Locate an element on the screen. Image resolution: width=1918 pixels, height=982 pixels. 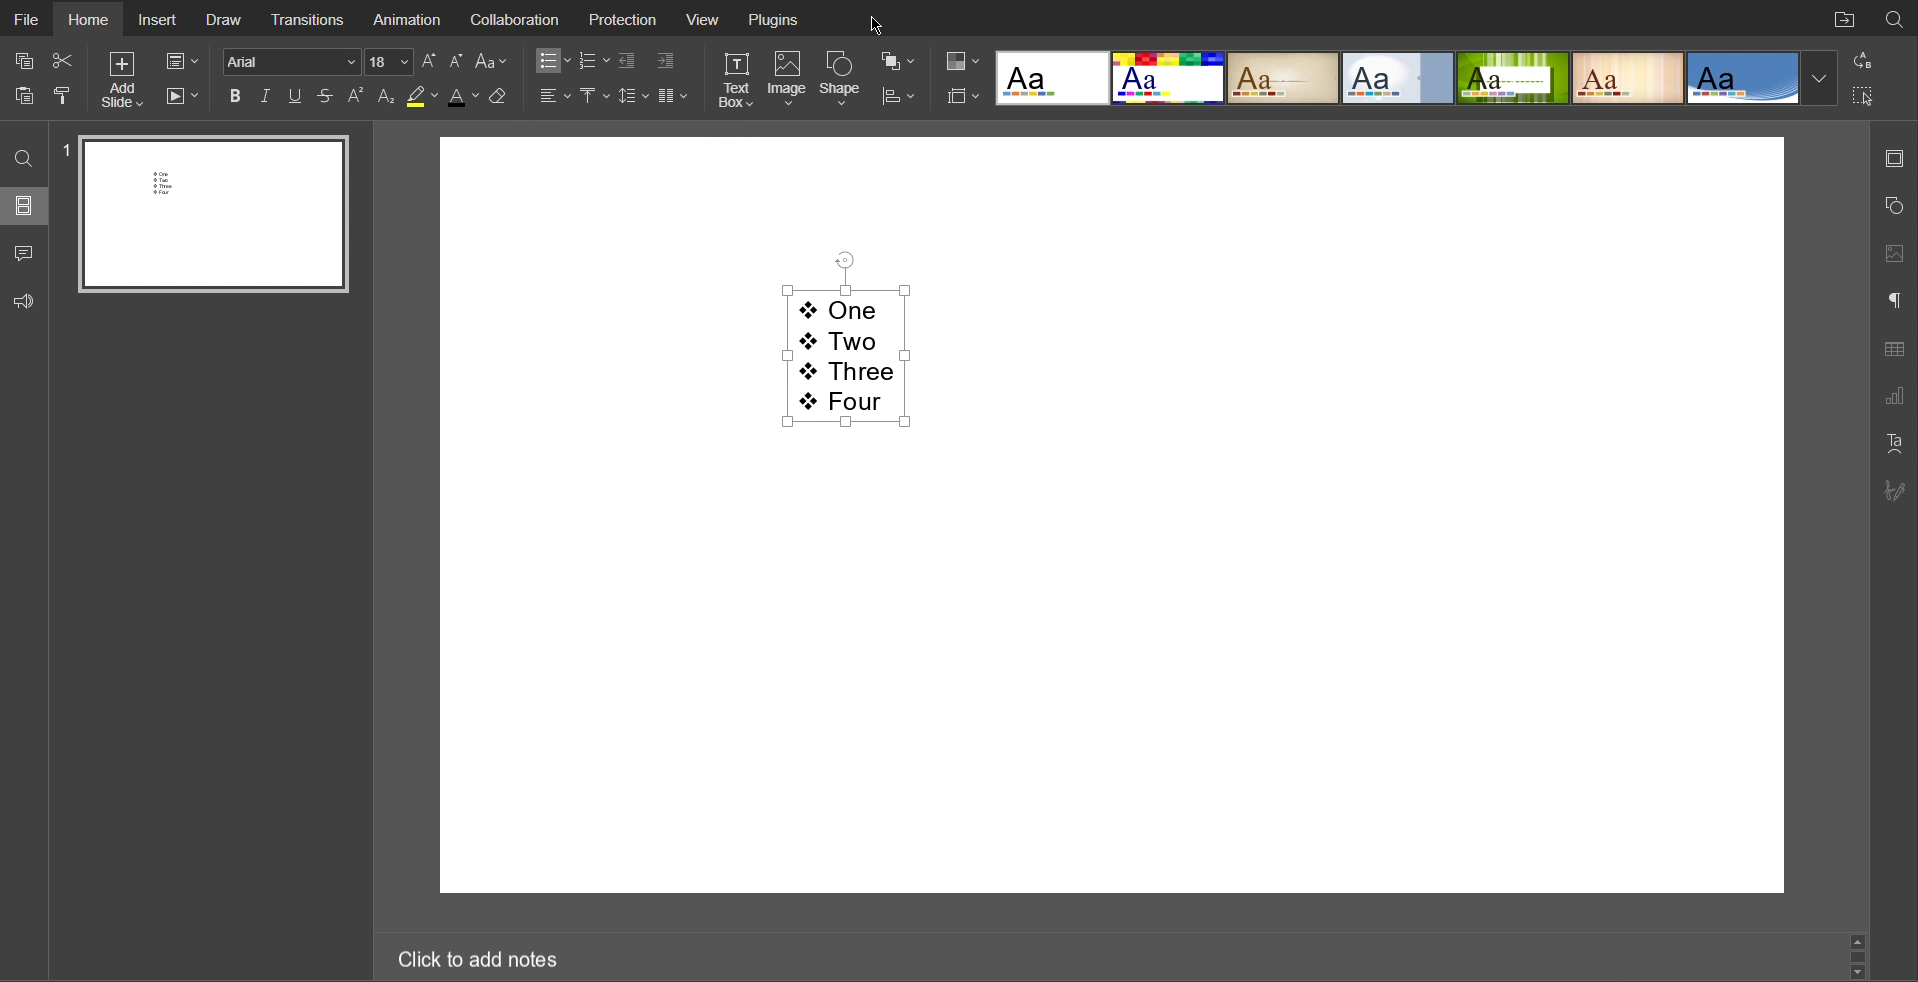
Text Box is located at coordinates (735, 82).